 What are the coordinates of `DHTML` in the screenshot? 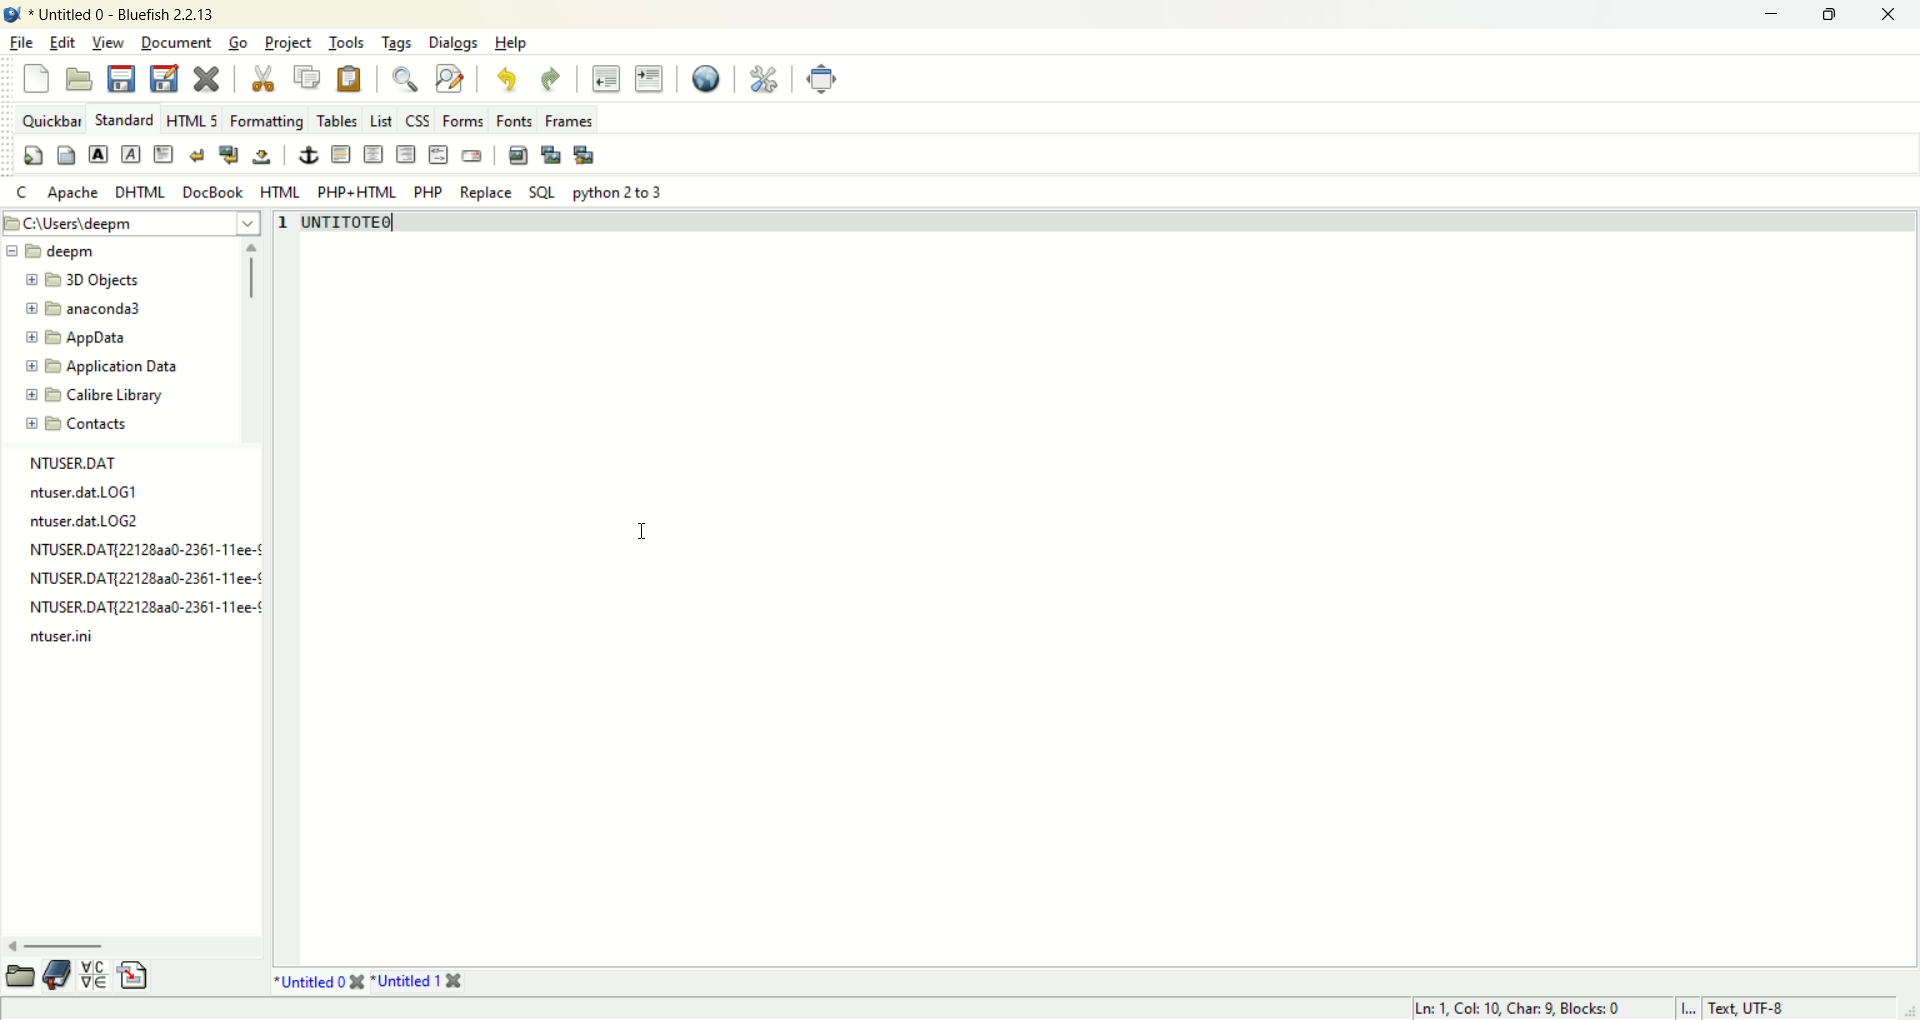 It's located at (139, 191).